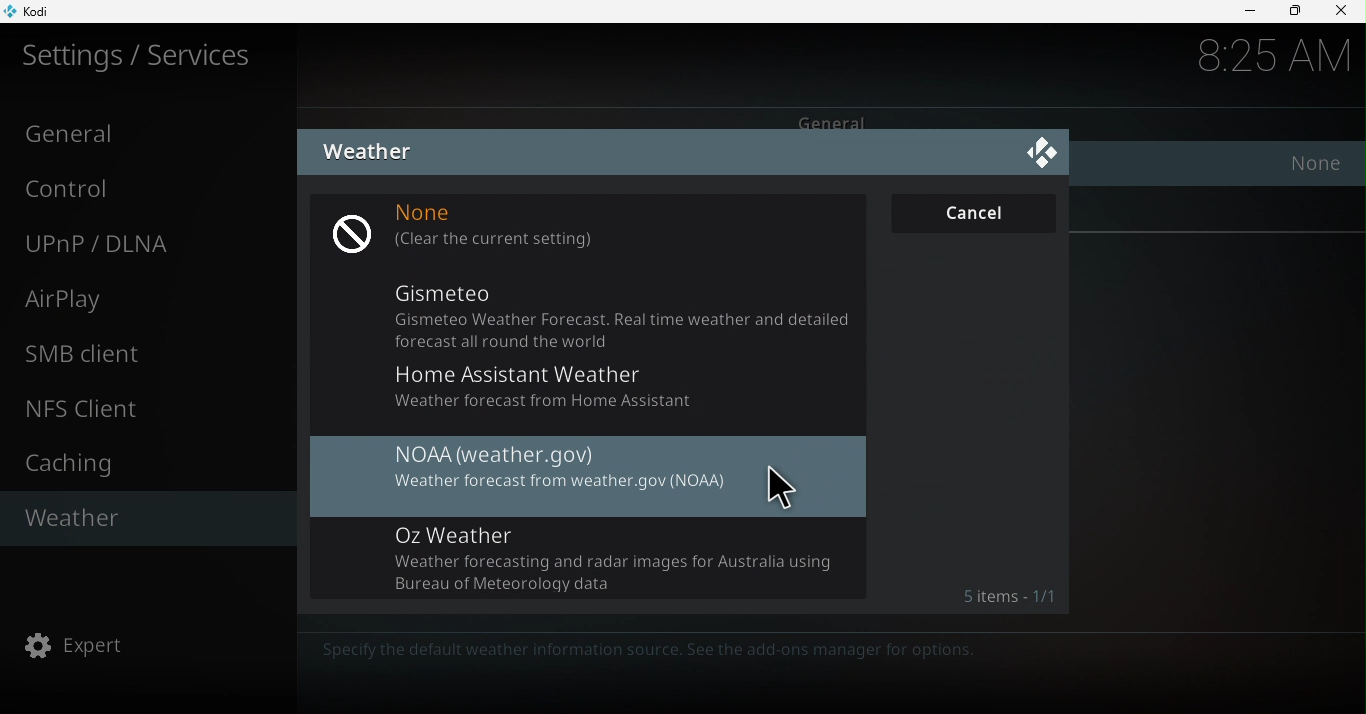  What do you see at coordinates (839, 118) in the screenshot?
I see `General` at bounding box center [839, 118].